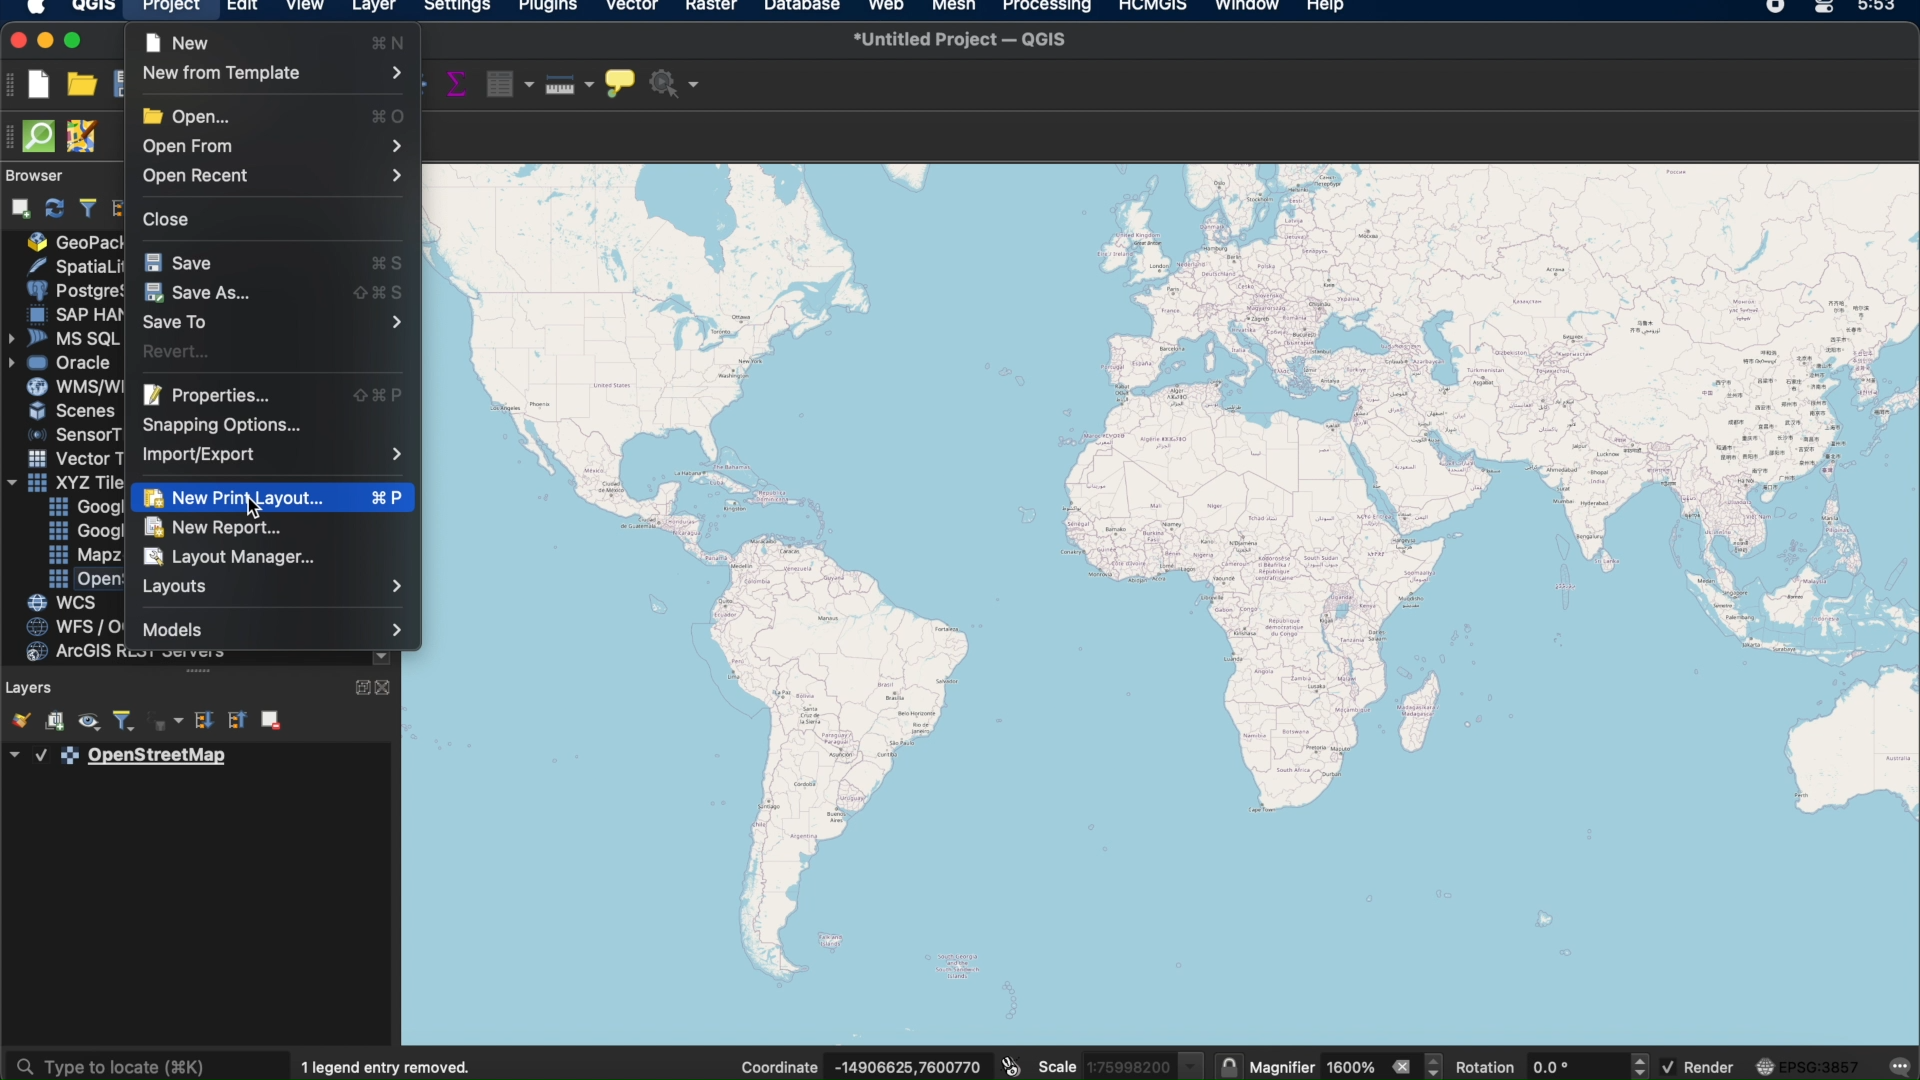  What do you see at coordinates (28, 686) in the screenshot?
I see `layers` at bounding box center [28, 686].